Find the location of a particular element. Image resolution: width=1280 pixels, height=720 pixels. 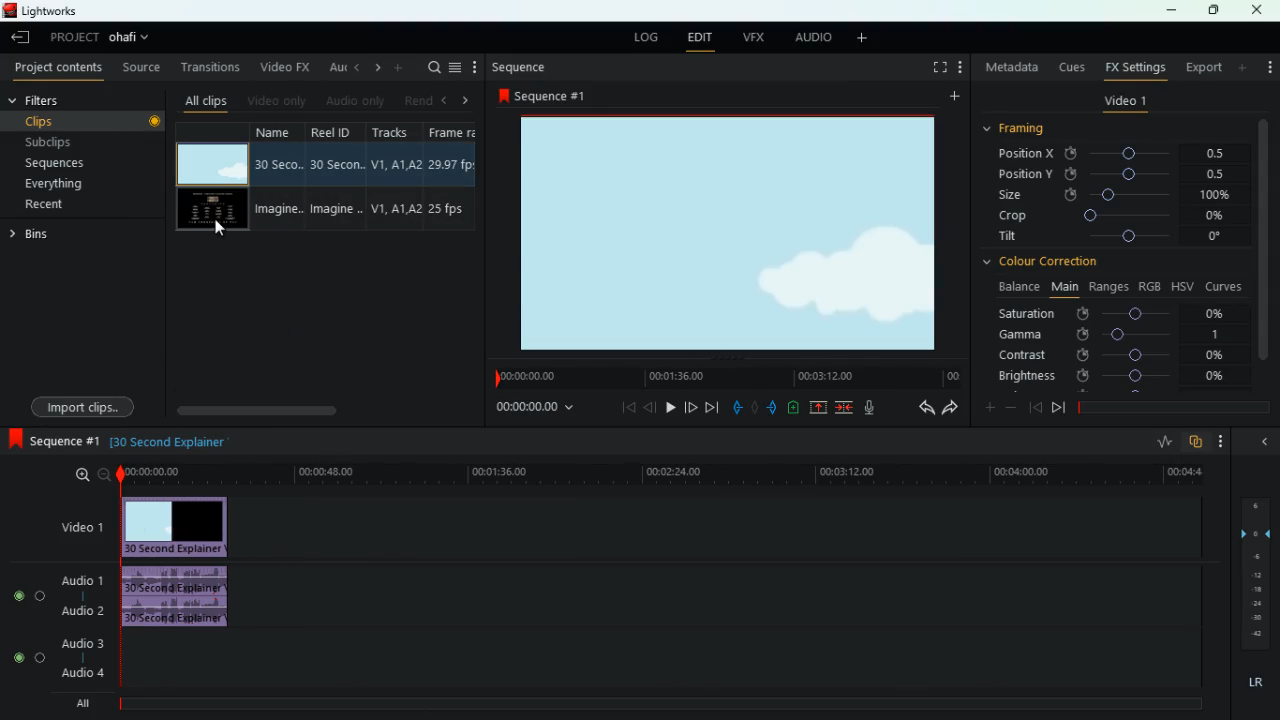

project content is located at coordinates (59, 69).